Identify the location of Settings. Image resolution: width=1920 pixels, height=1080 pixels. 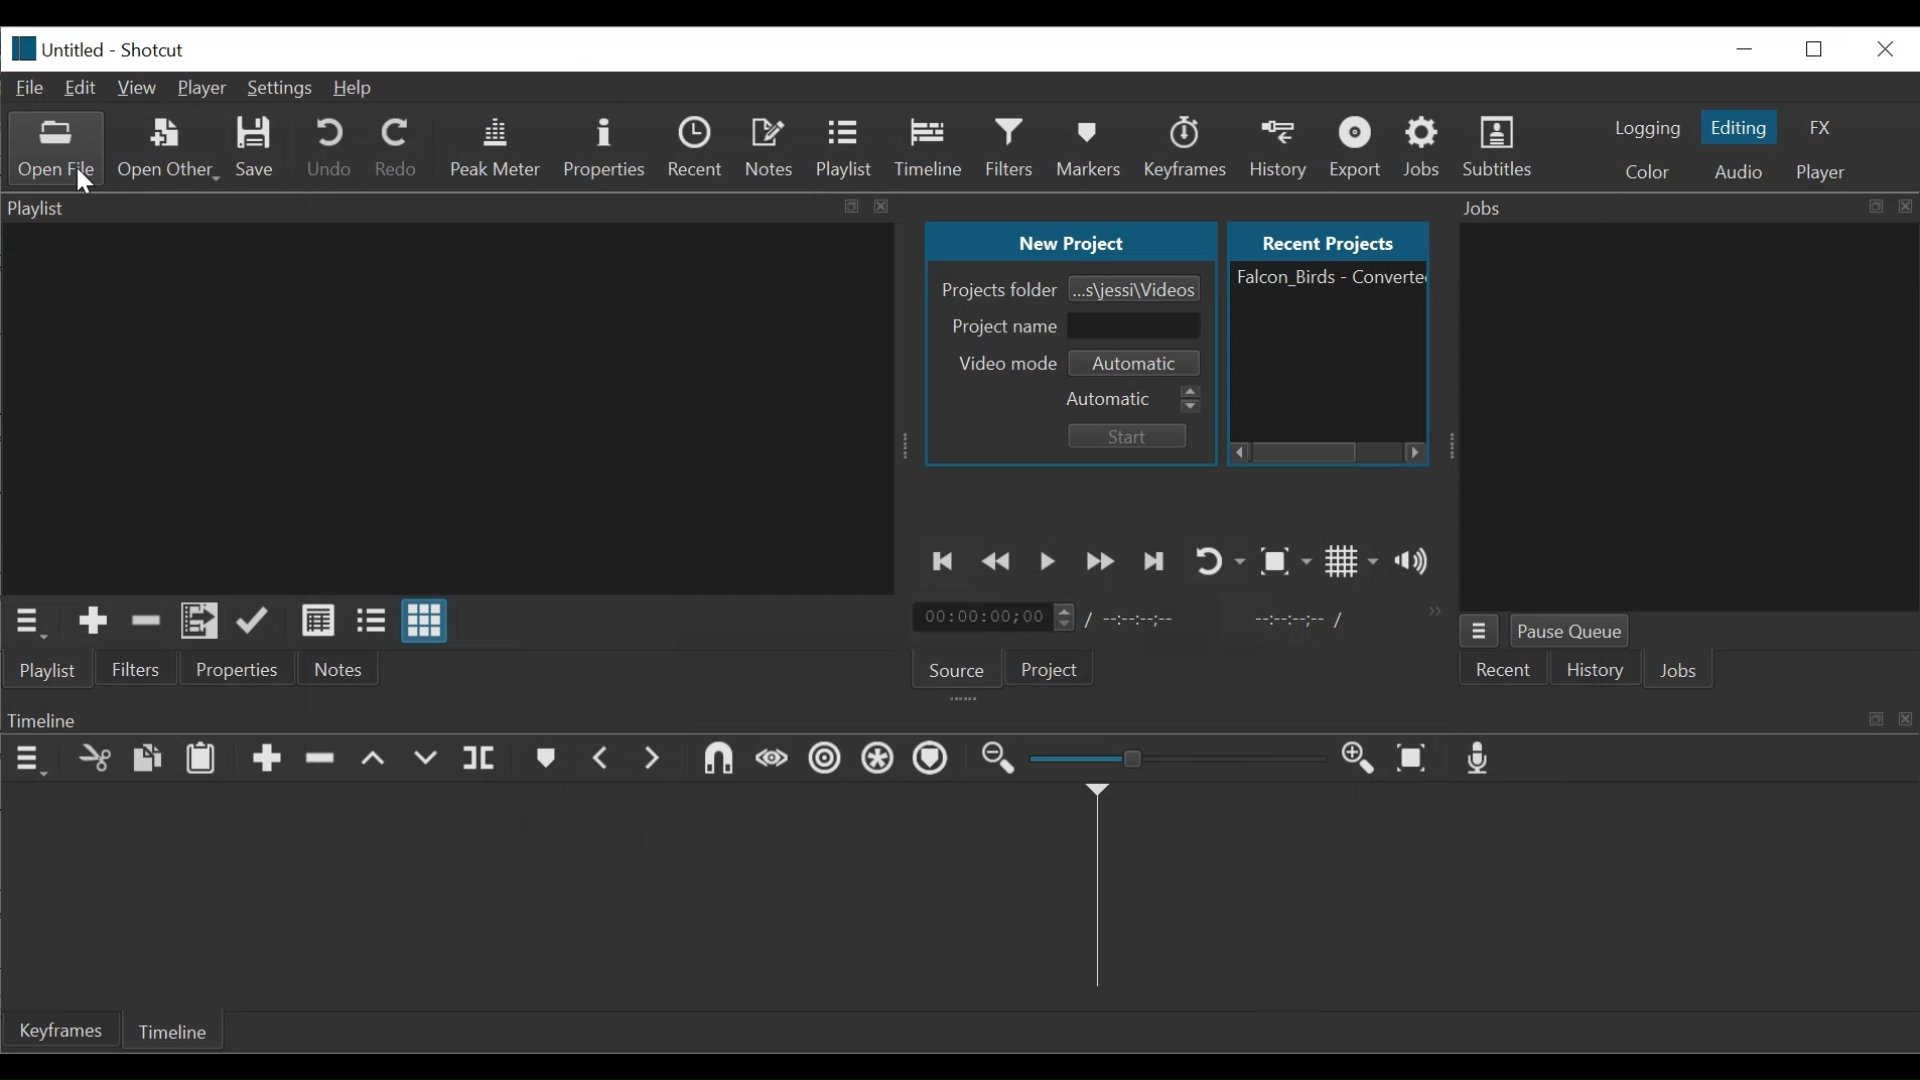
(280, 90).